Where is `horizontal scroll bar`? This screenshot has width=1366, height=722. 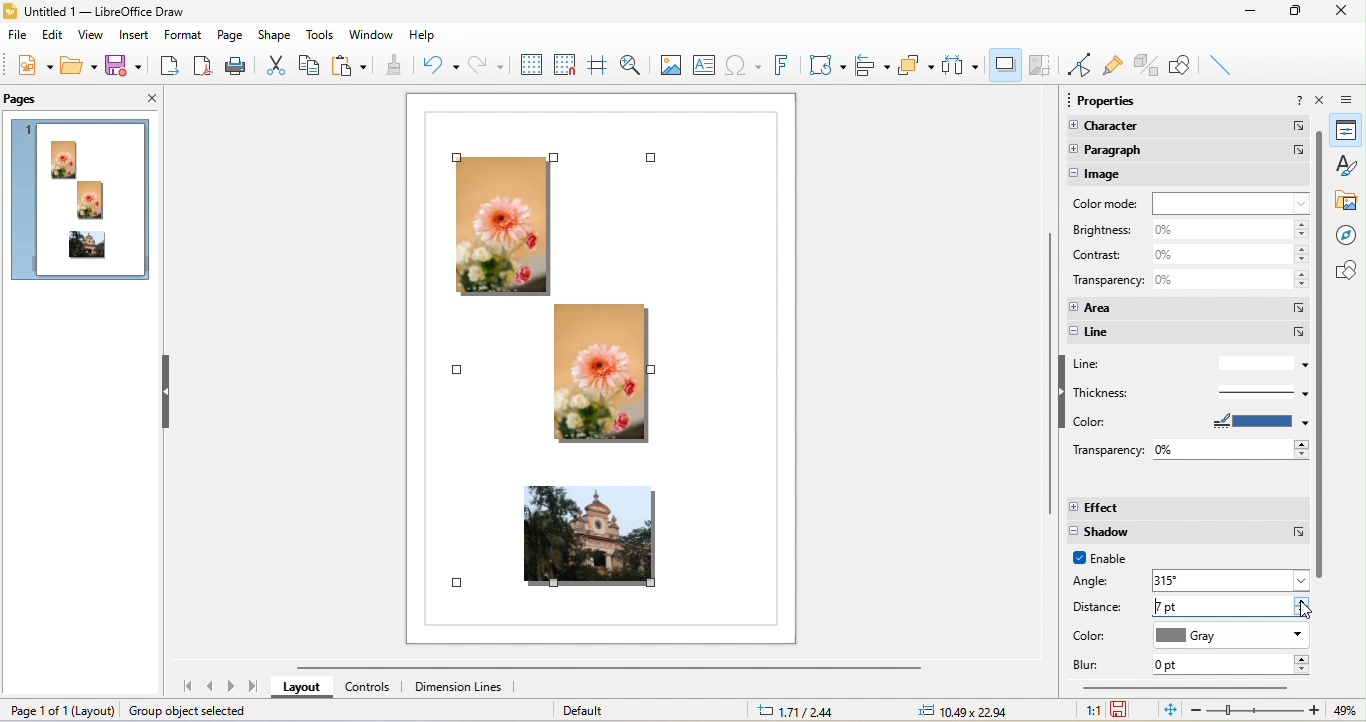 horizontal scroll bar is located at coordinates (1185, 690).